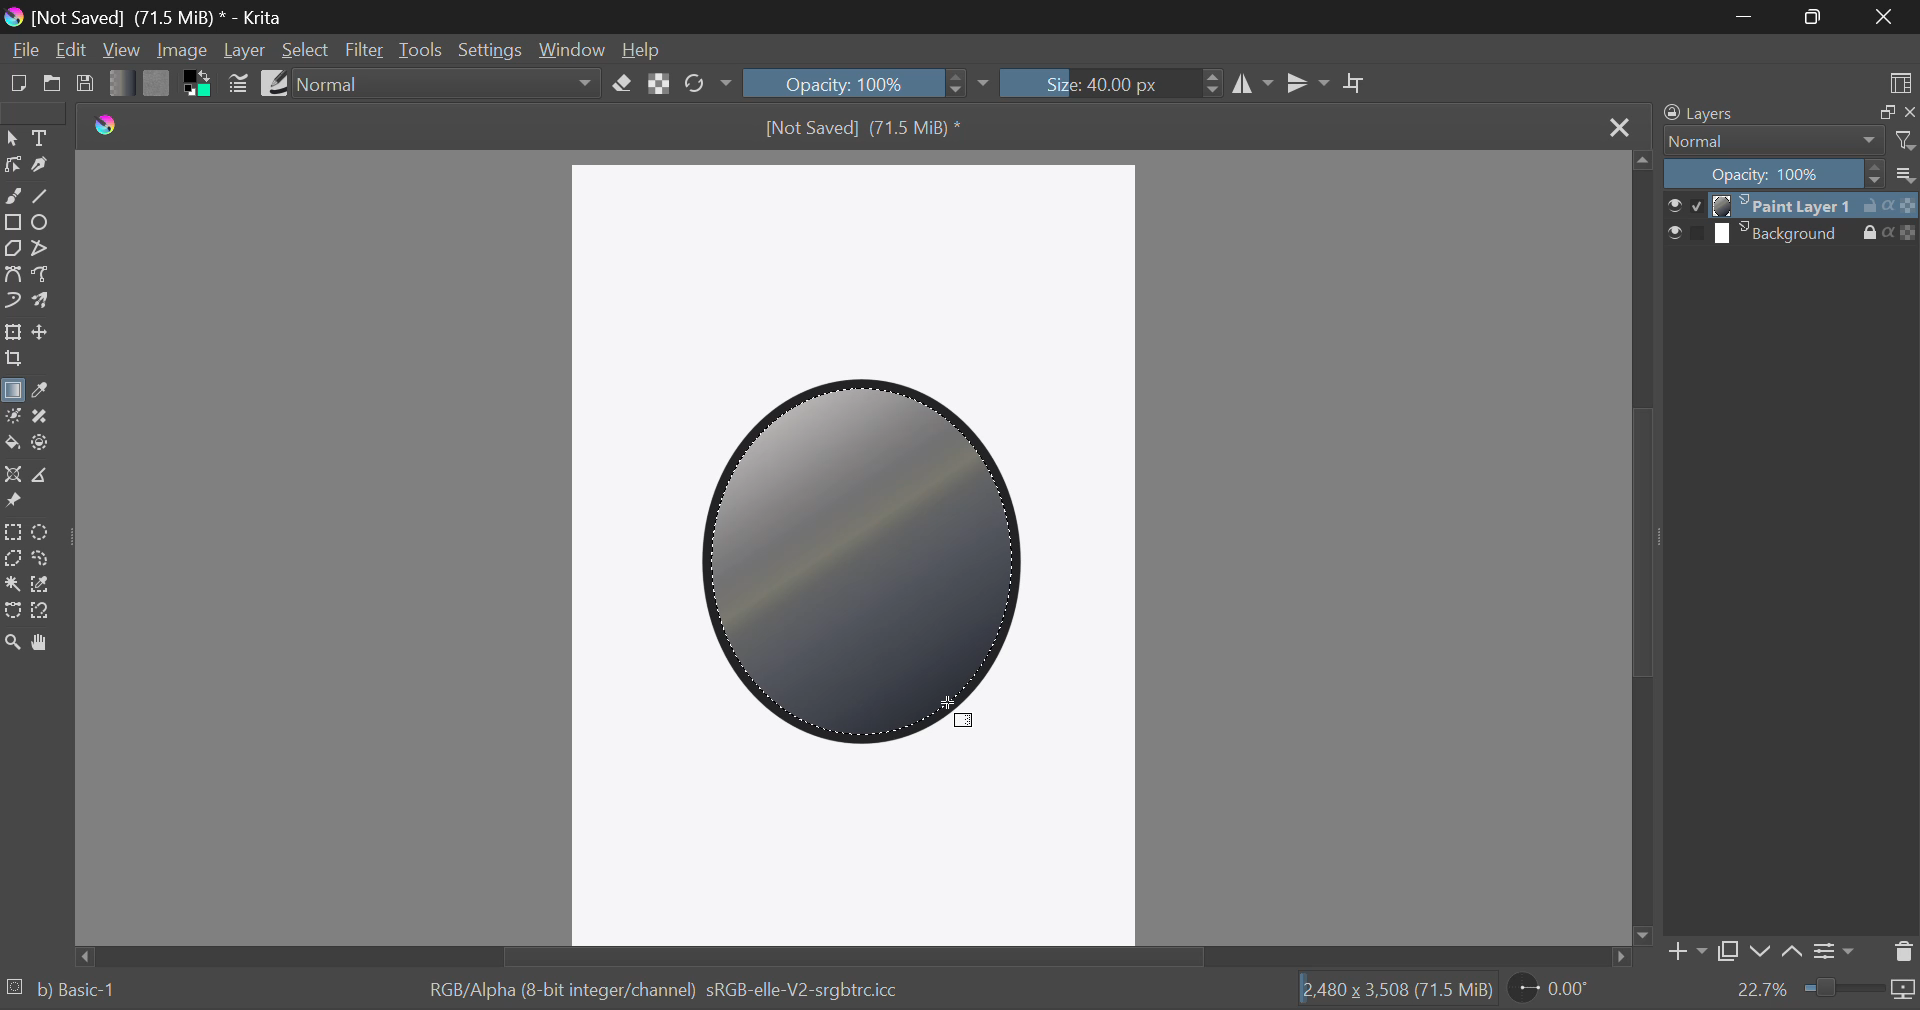 Image resolution: width=1920 pixels, height=1010 pixels. What do you see at coordinates (45, 418) in the screenshot?
I see `Smart Patch Tool` at bounding box center [45, 418].